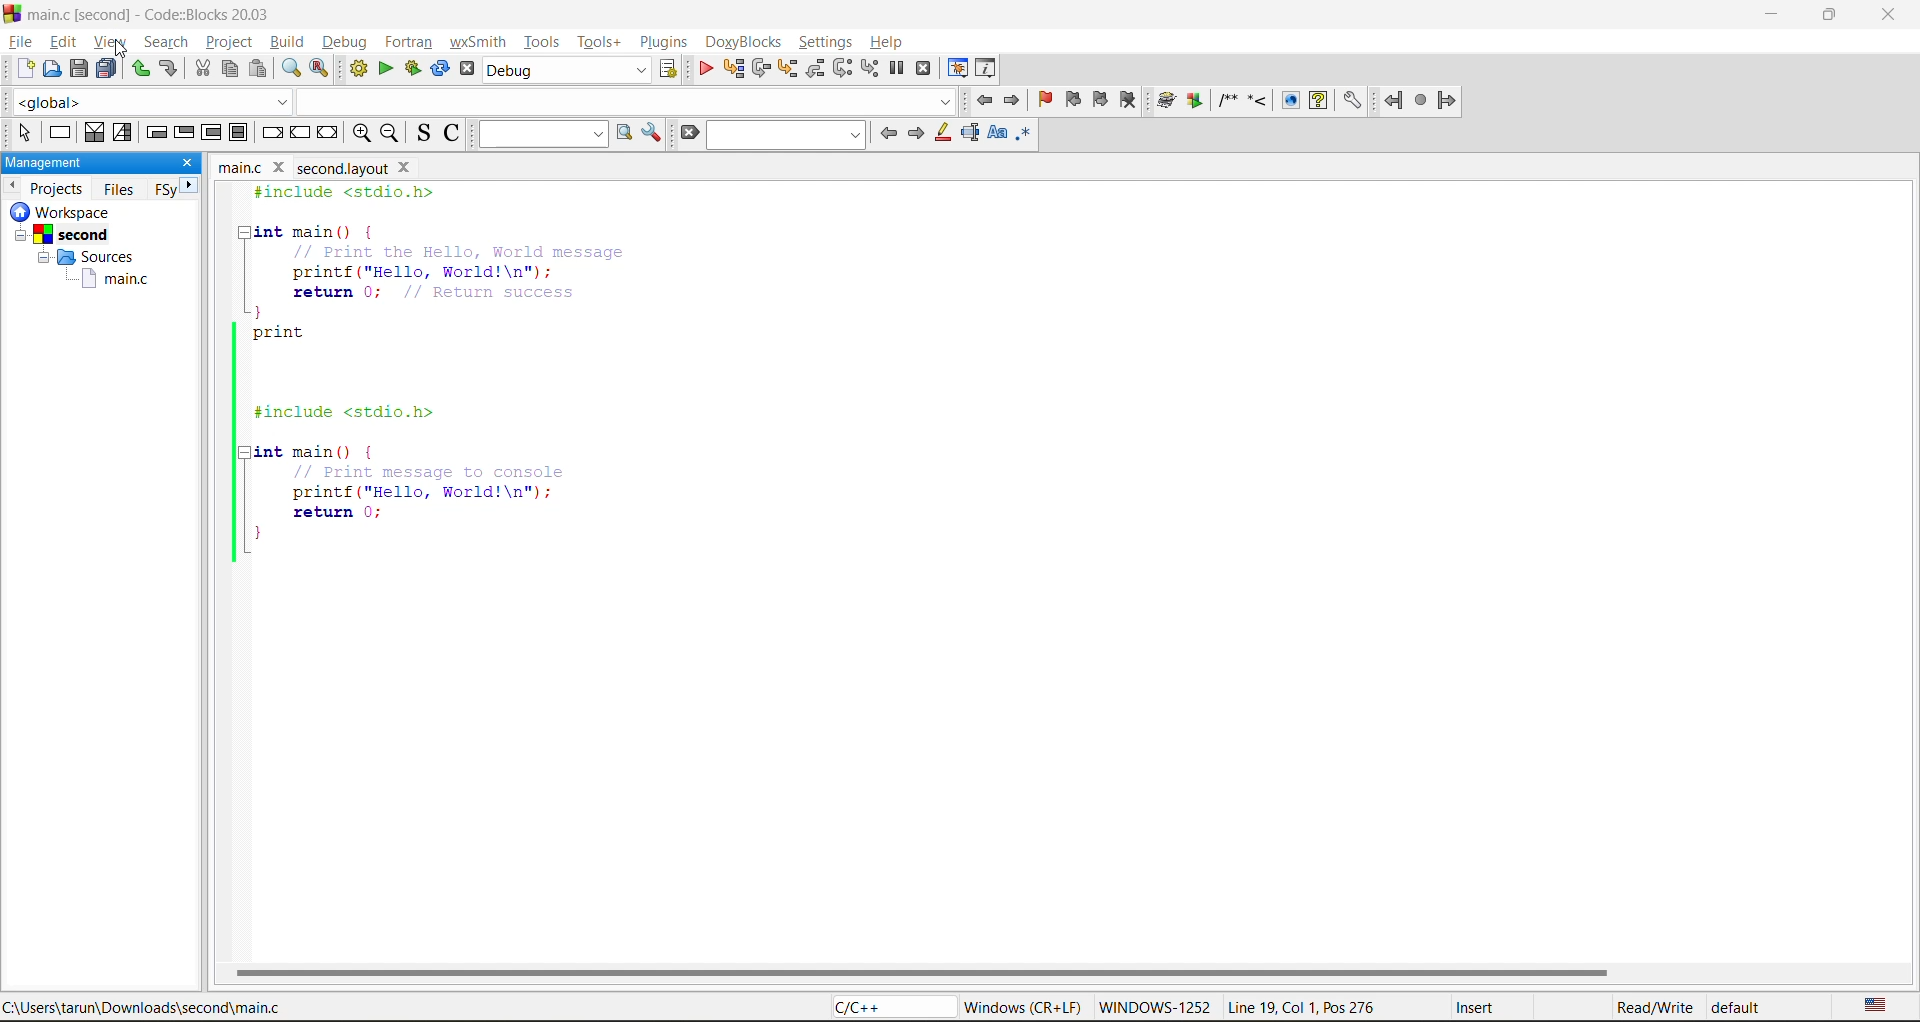 The width and height of the screenshot is (1920, 1022). I want to click on rebuild, so click(442, 66).